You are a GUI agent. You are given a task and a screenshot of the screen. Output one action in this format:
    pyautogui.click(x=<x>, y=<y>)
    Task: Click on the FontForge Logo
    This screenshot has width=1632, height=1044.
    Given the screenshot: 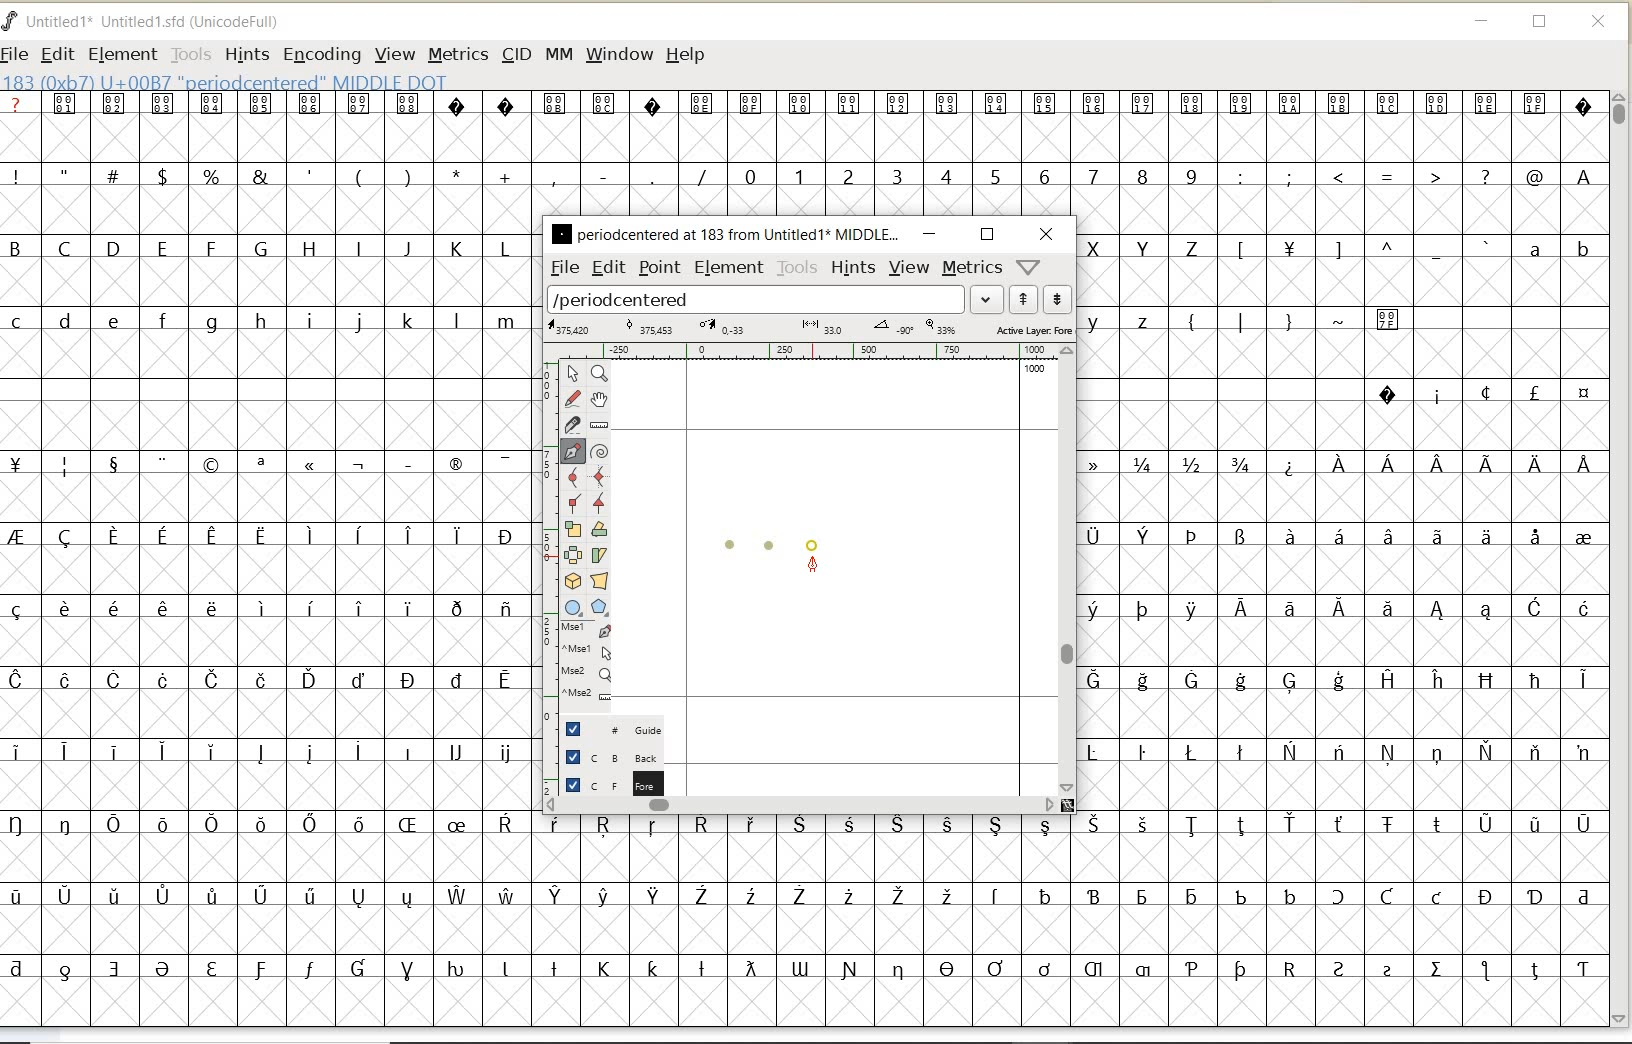 What is the action you would take?
    pyautogui.click(x=11, y=19)
    